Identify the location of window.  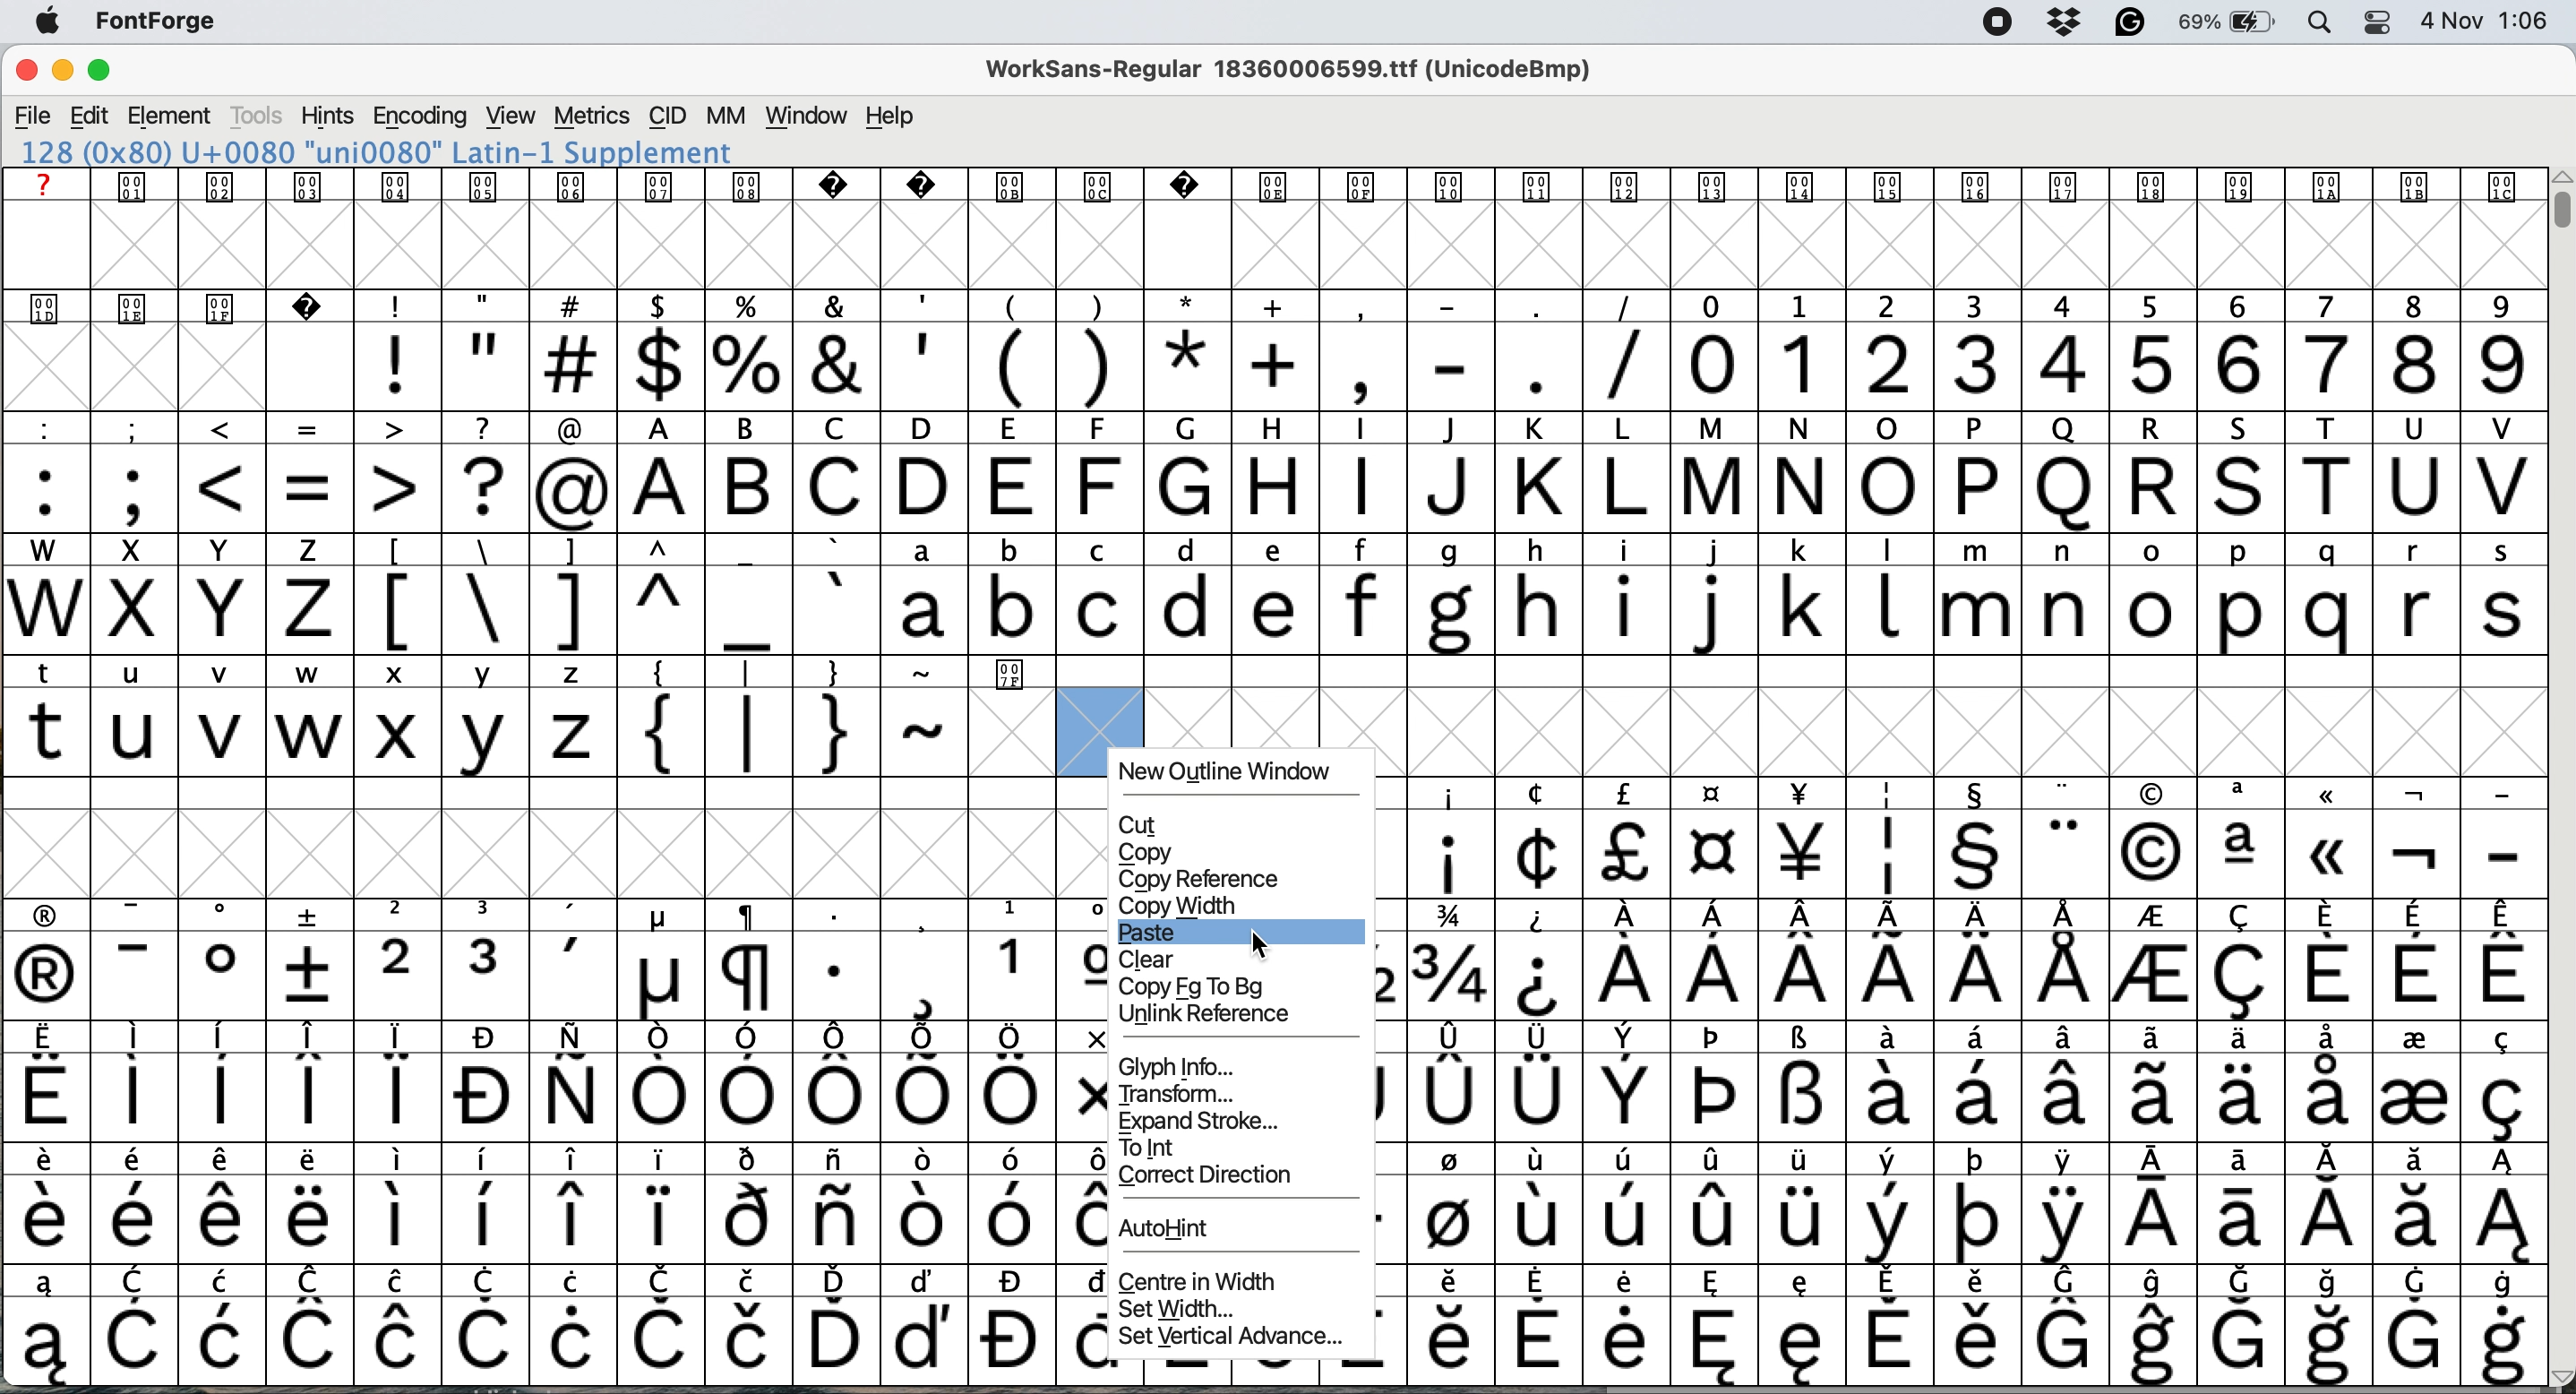
(805, 117).